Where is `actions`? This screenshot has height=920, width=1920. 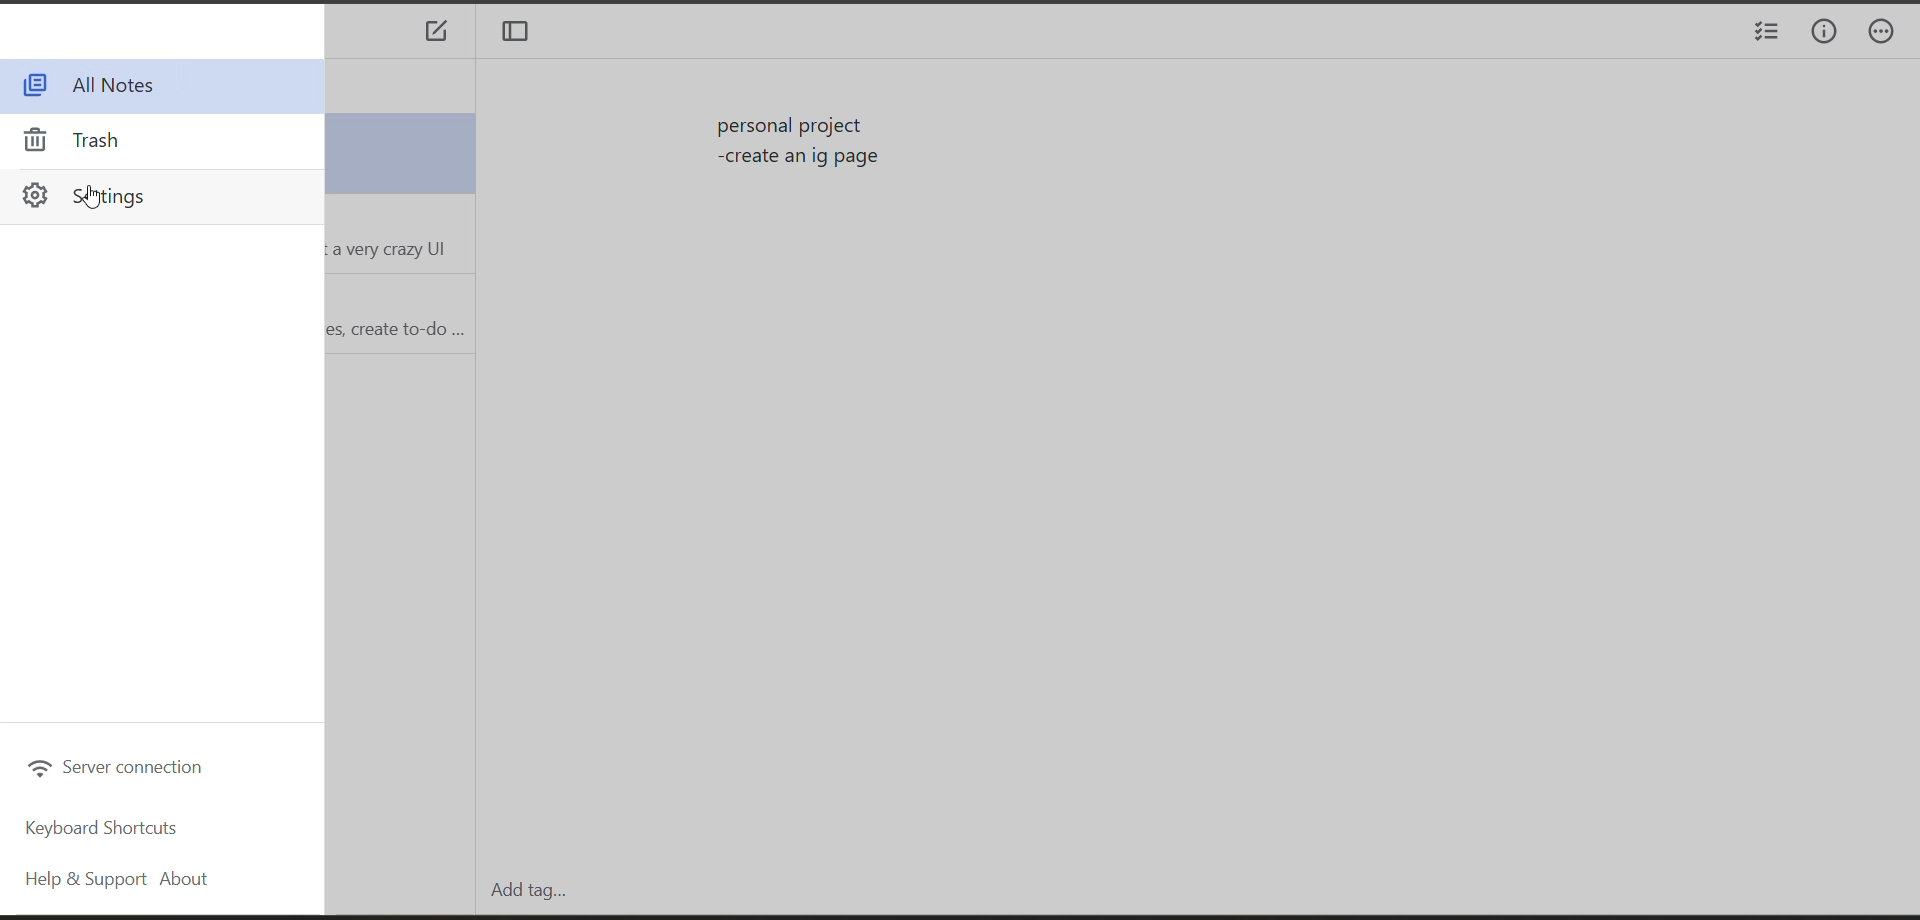 actions is located at coordinates (1890, 34).